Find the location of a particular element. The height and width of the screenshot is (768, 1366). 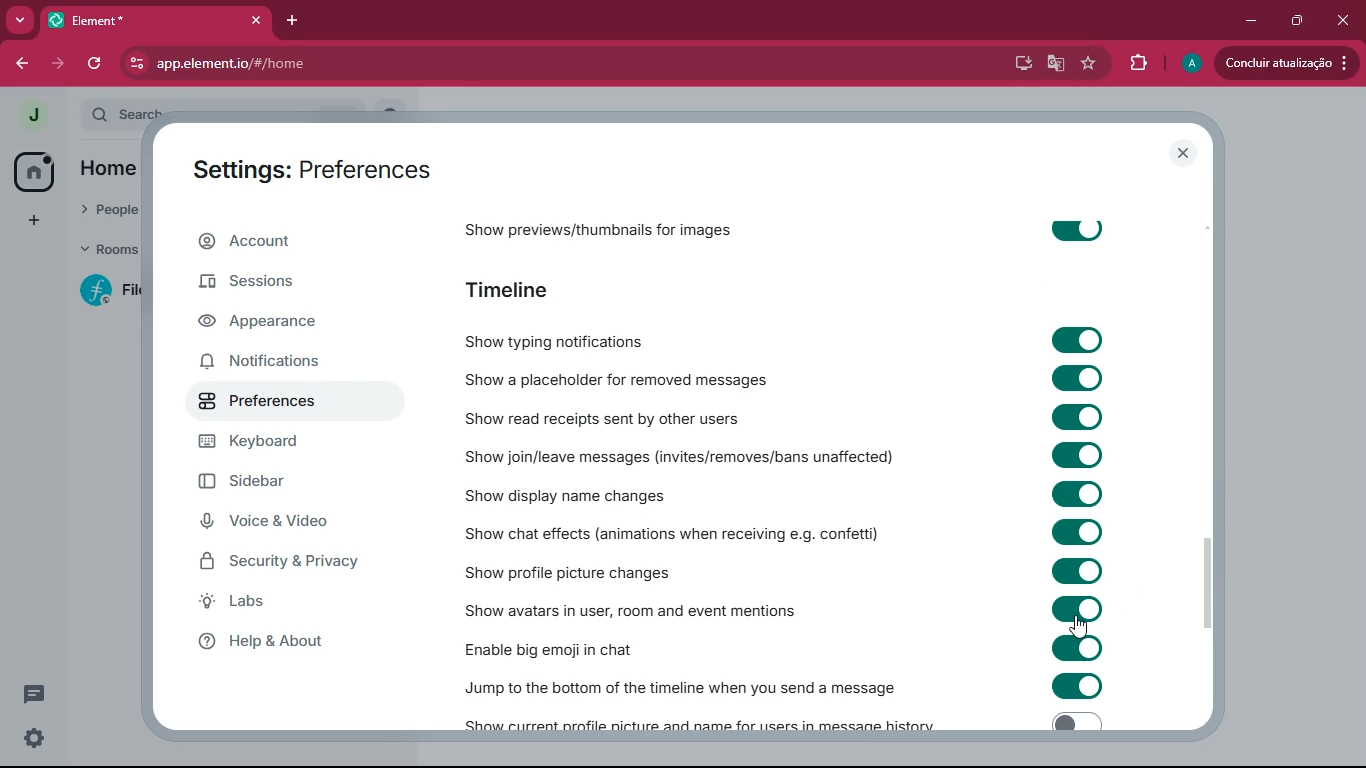

minimize is located at coordinates (1252, 19).